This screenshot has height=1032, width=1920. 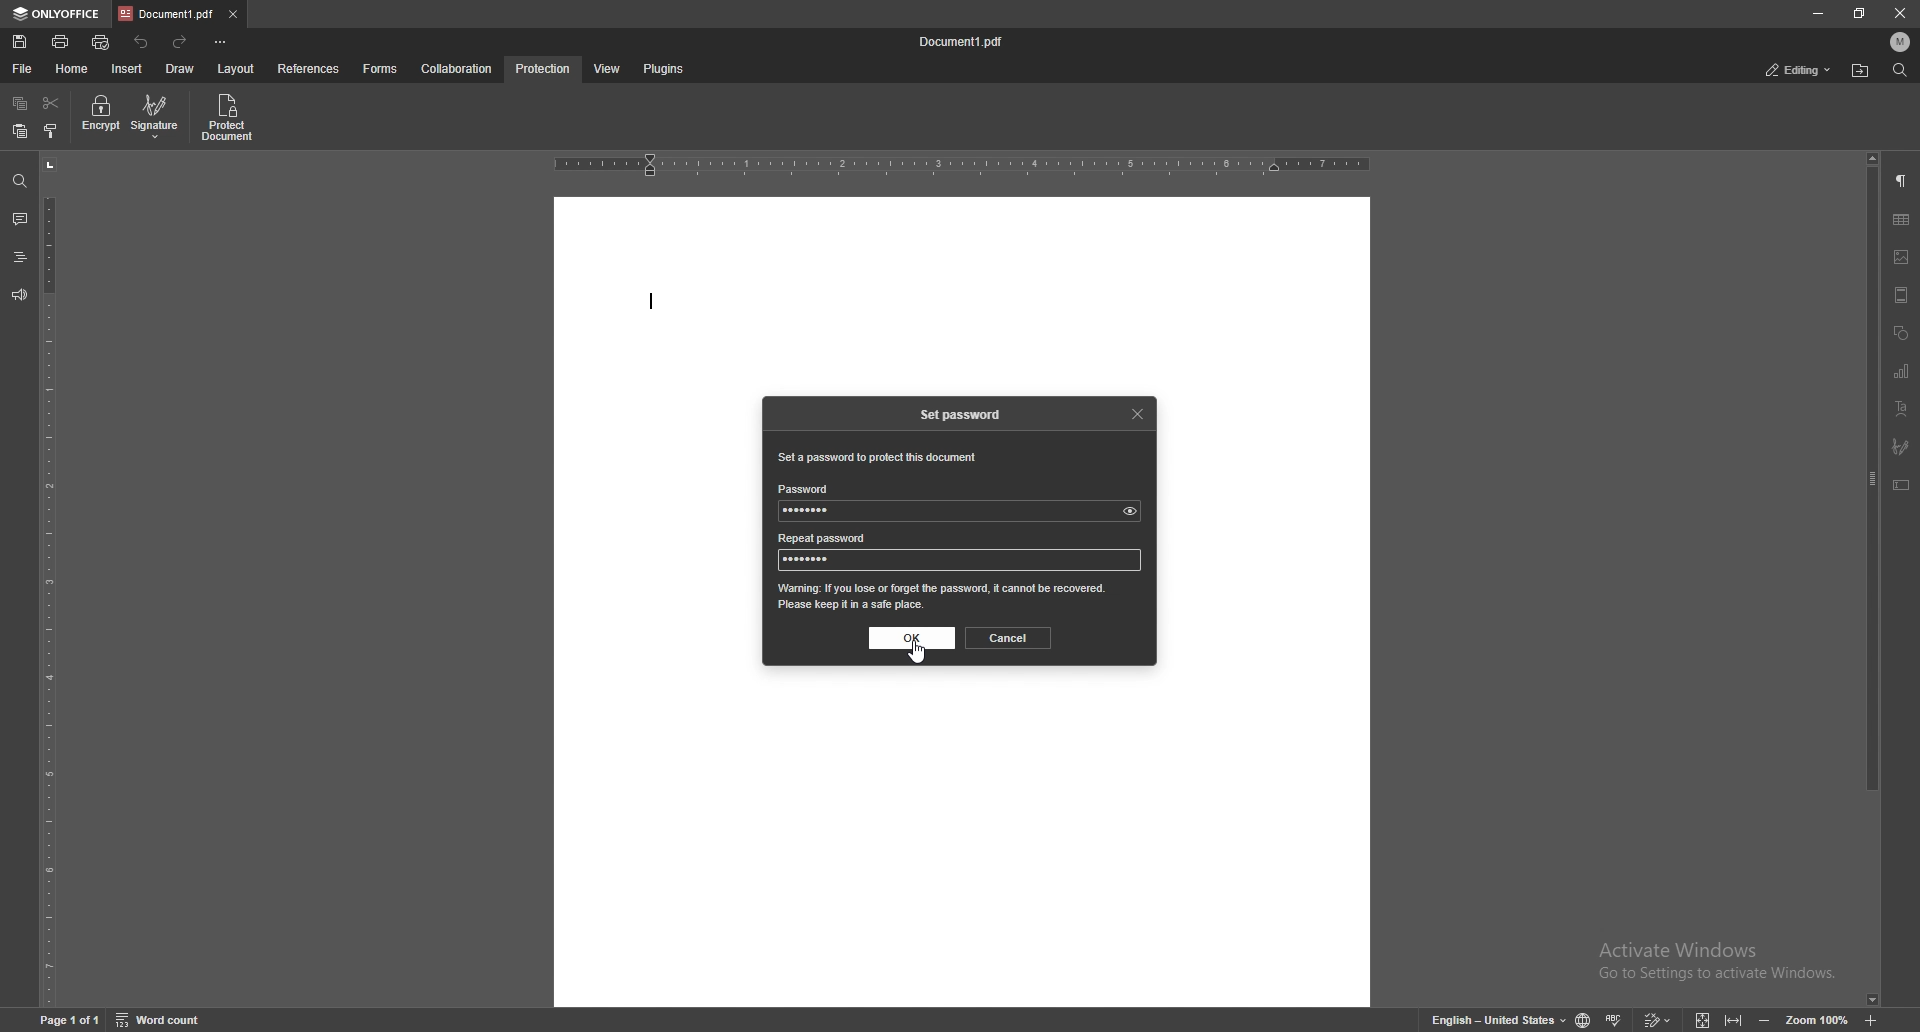 What do you see at coordinates (162, 1019) in the screenshot?
I see `word count` at bounding box center [162, 1019].